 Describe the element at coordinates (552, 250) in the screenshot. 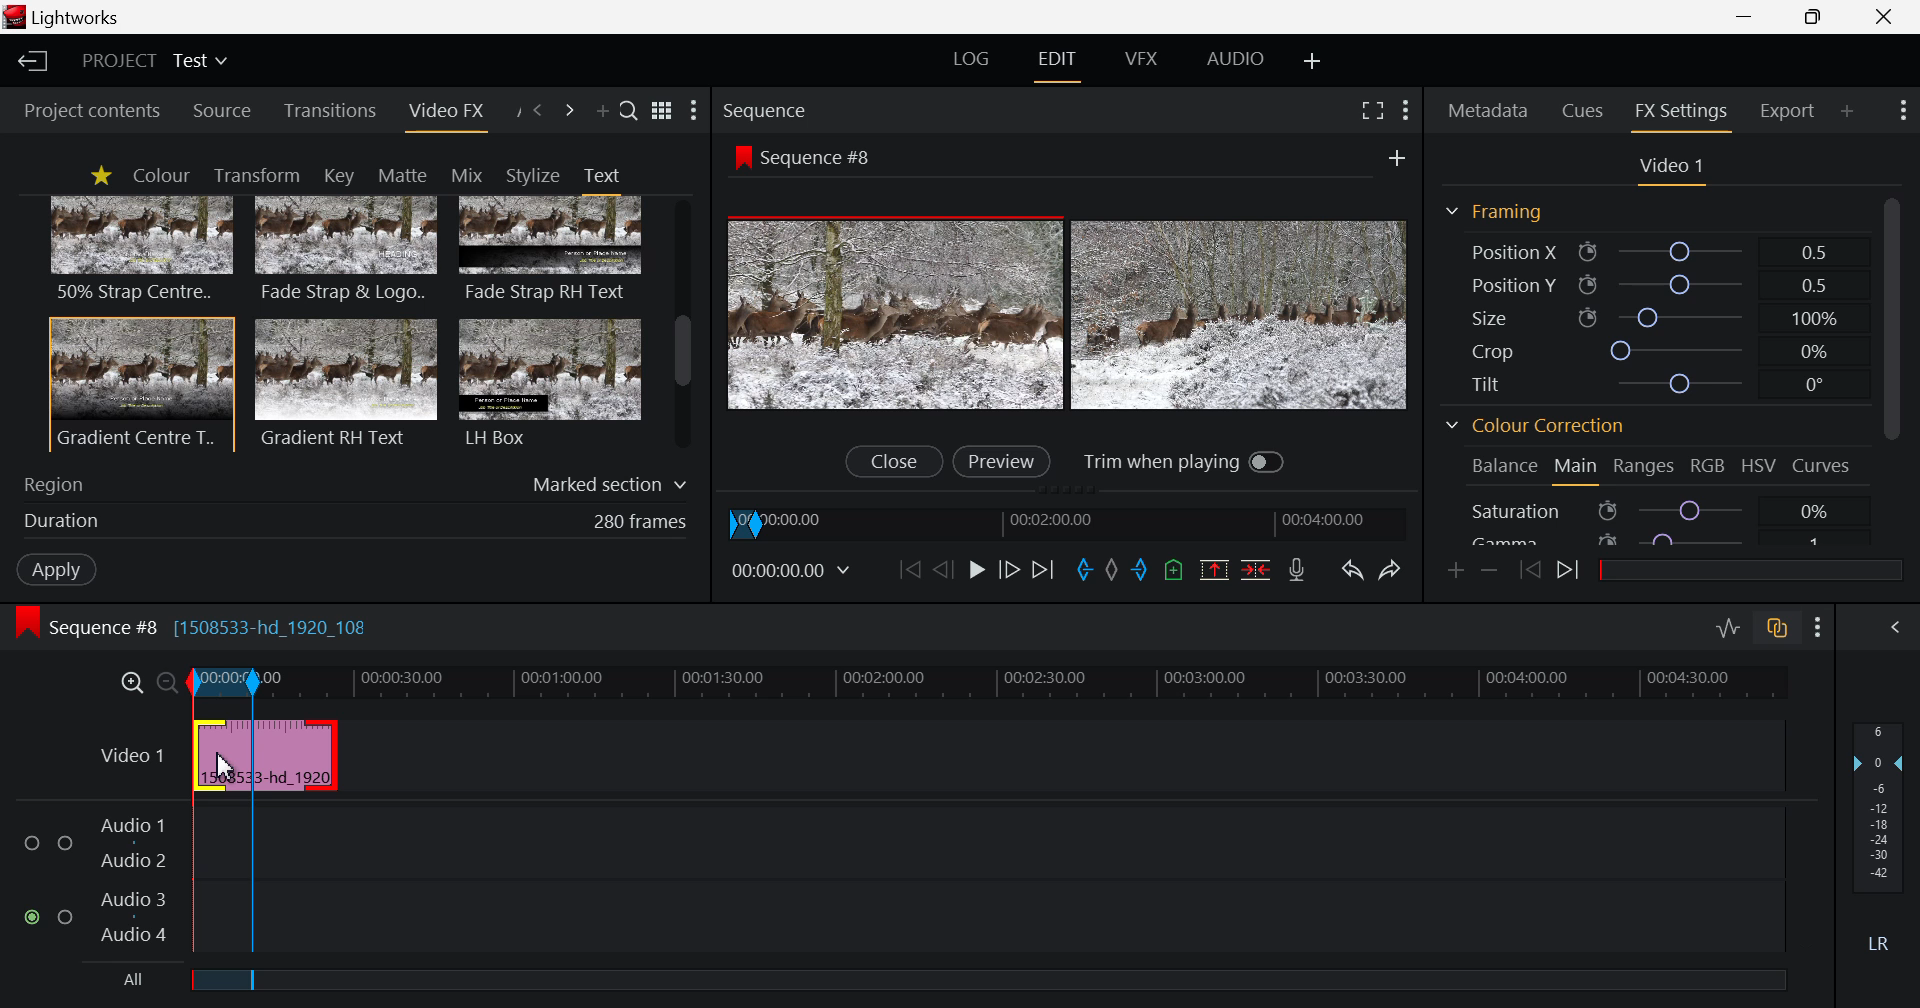

I see `Fade Strap RH Text` at that location.